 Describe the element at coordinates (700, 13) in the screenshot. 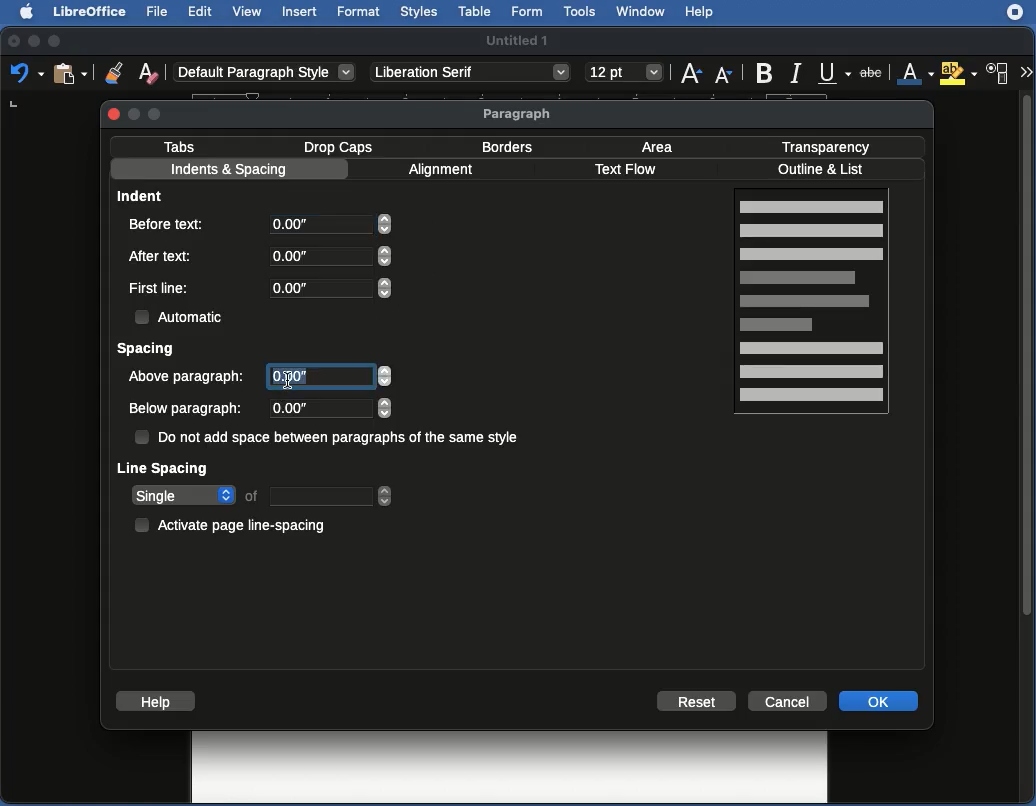

I see `Help` at that location.